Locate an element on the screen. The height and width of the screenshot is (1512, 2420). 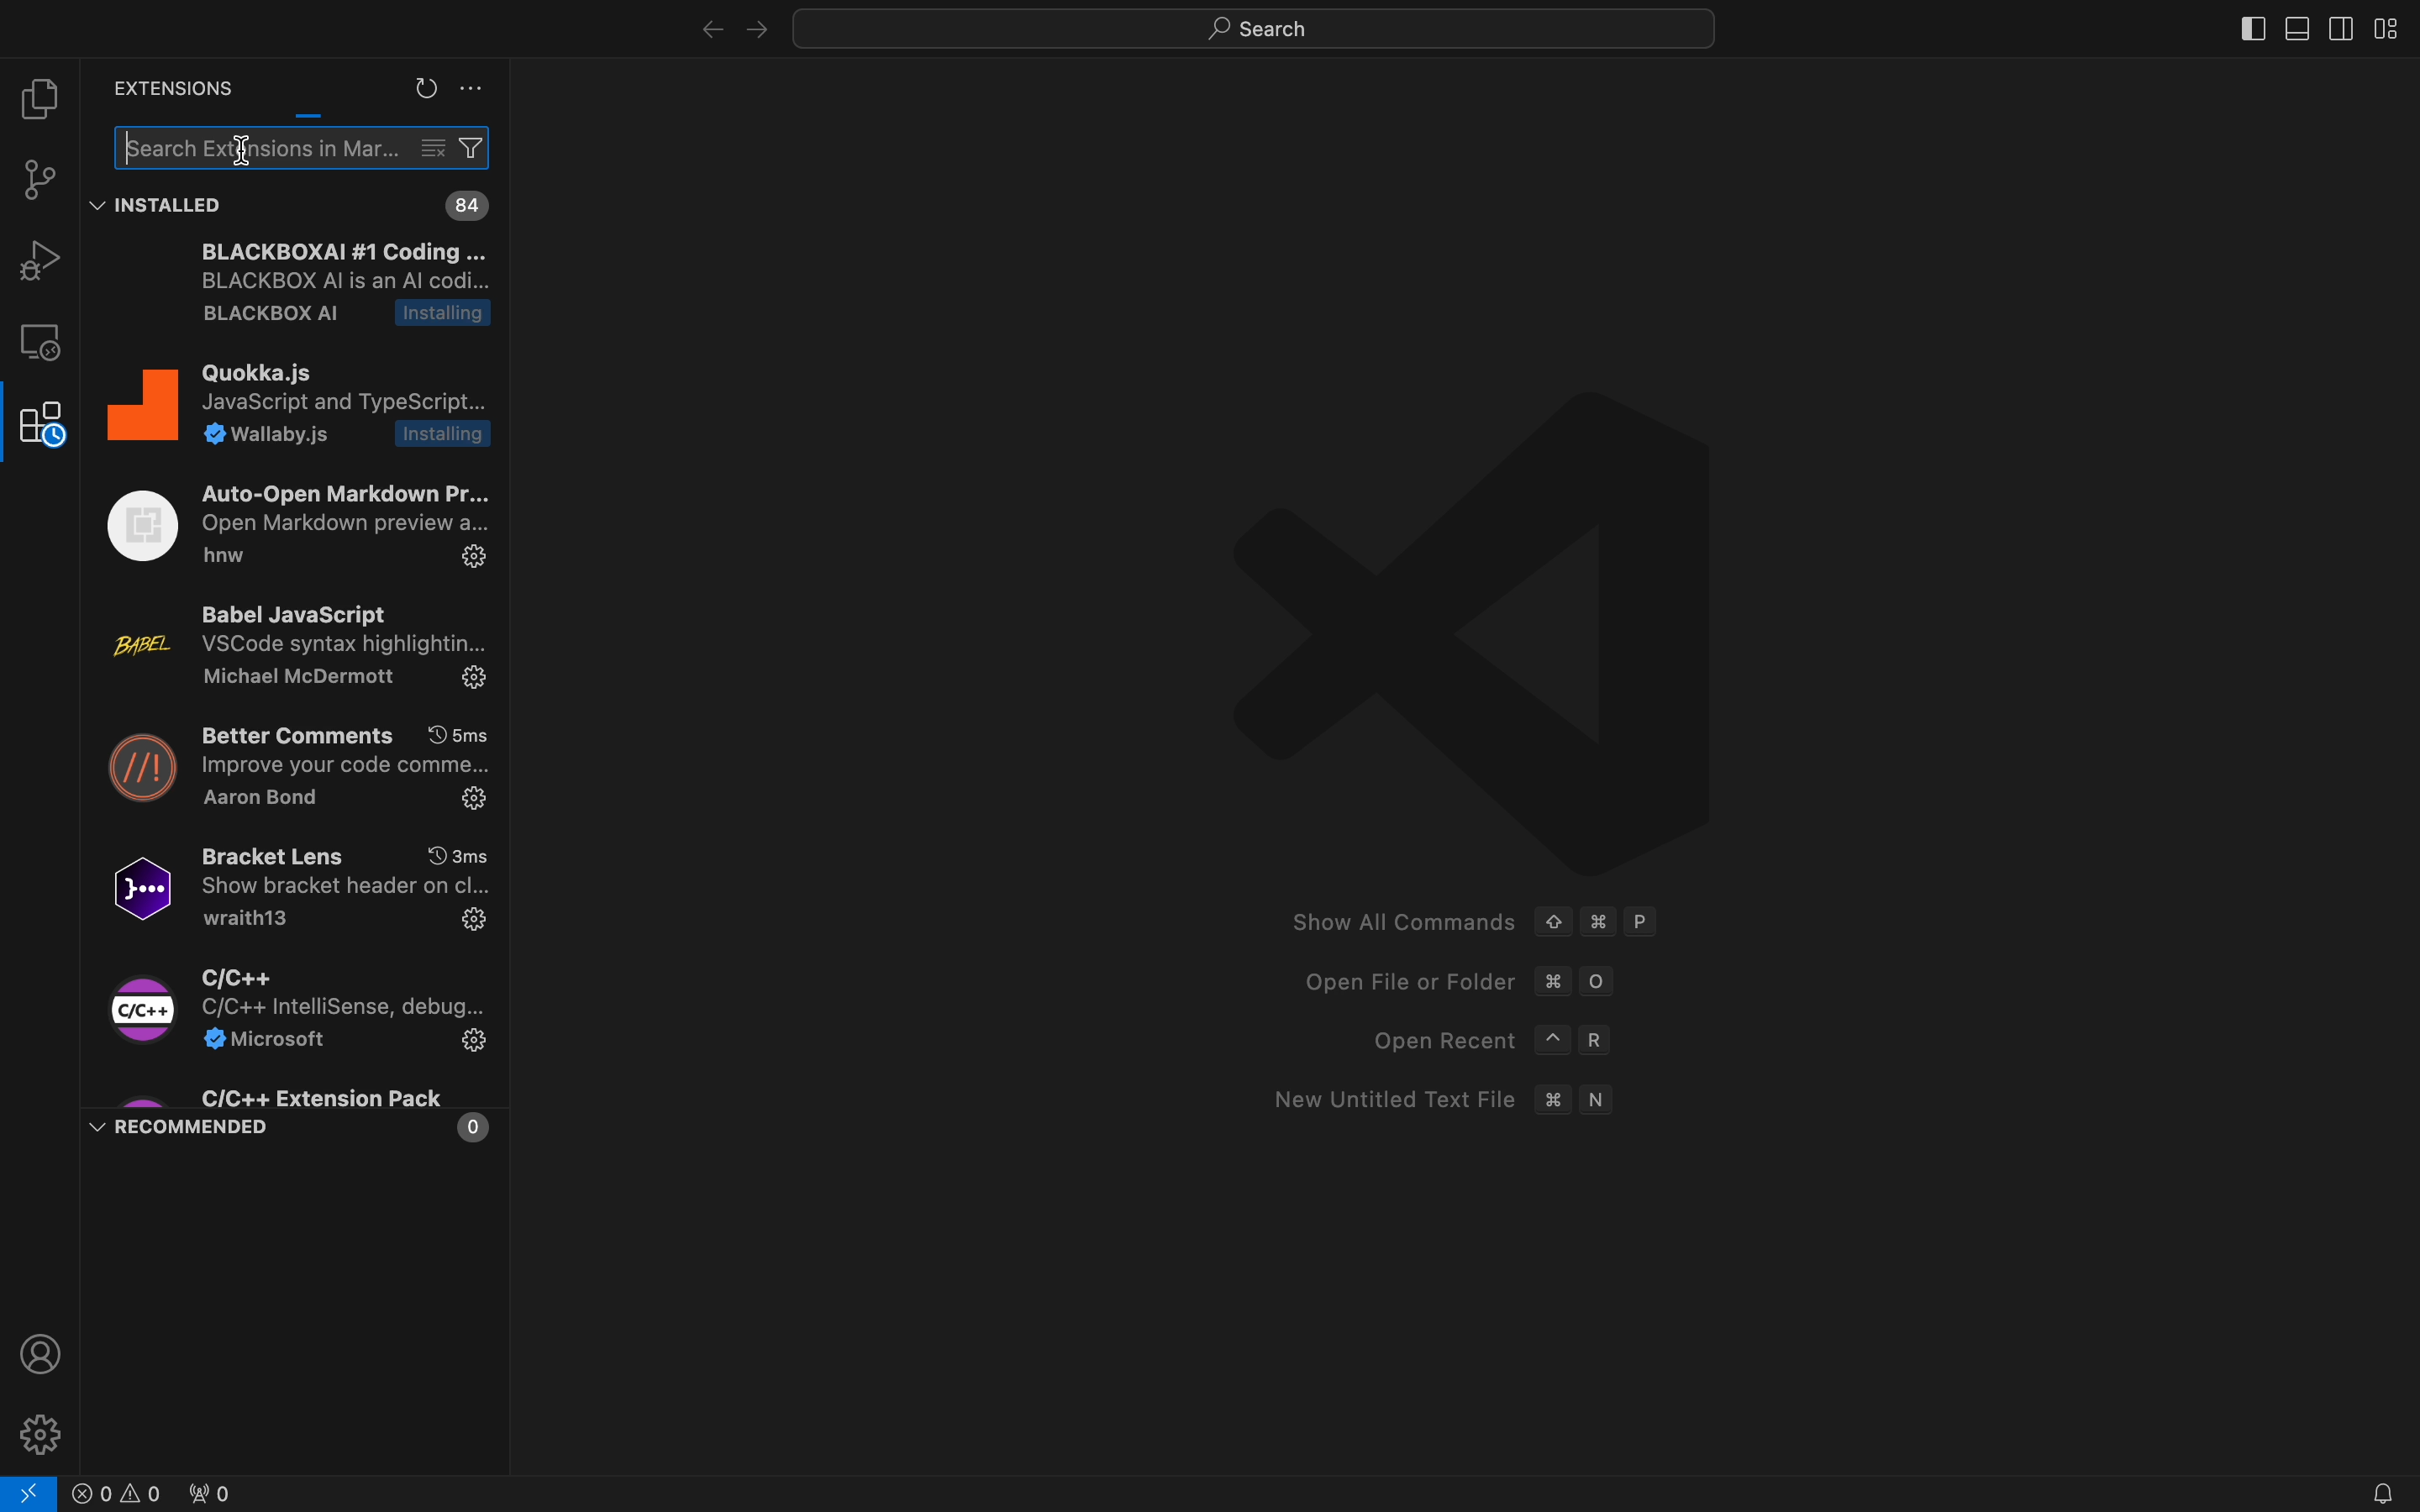
installed extensions is located at coordinates (468, 206).